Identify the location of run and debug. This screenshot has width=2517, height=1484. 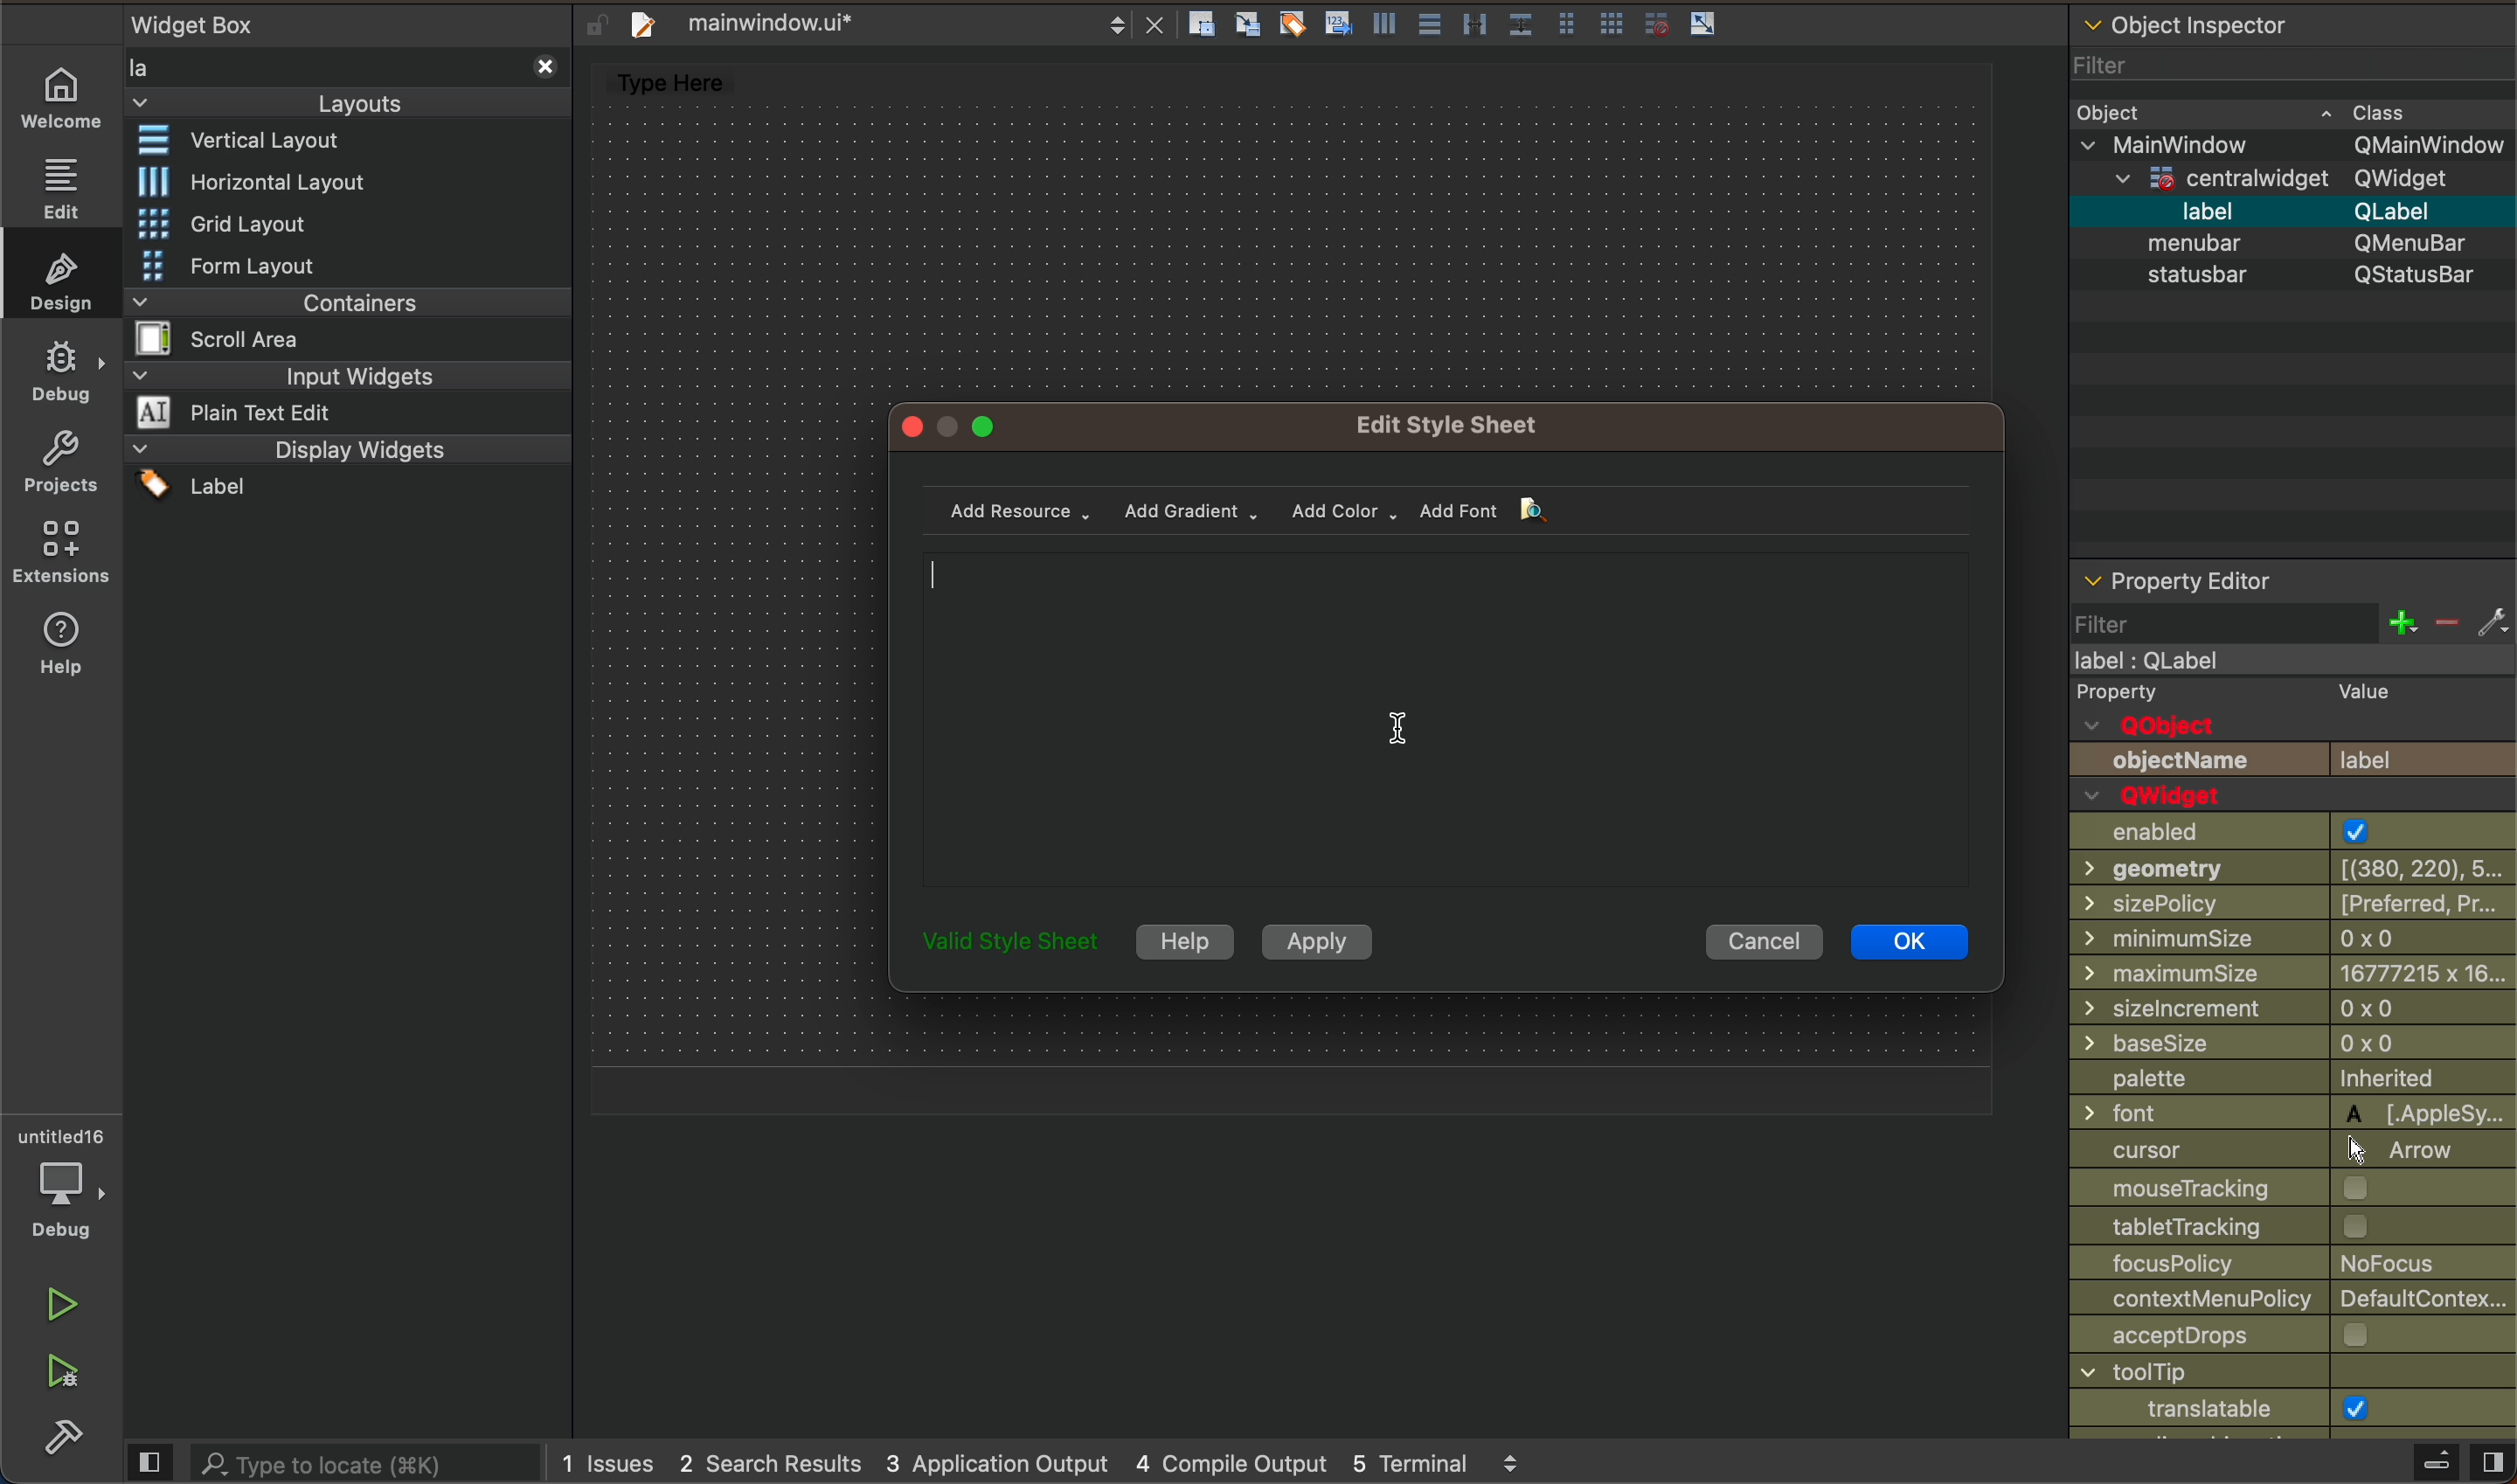
(65, 1375).